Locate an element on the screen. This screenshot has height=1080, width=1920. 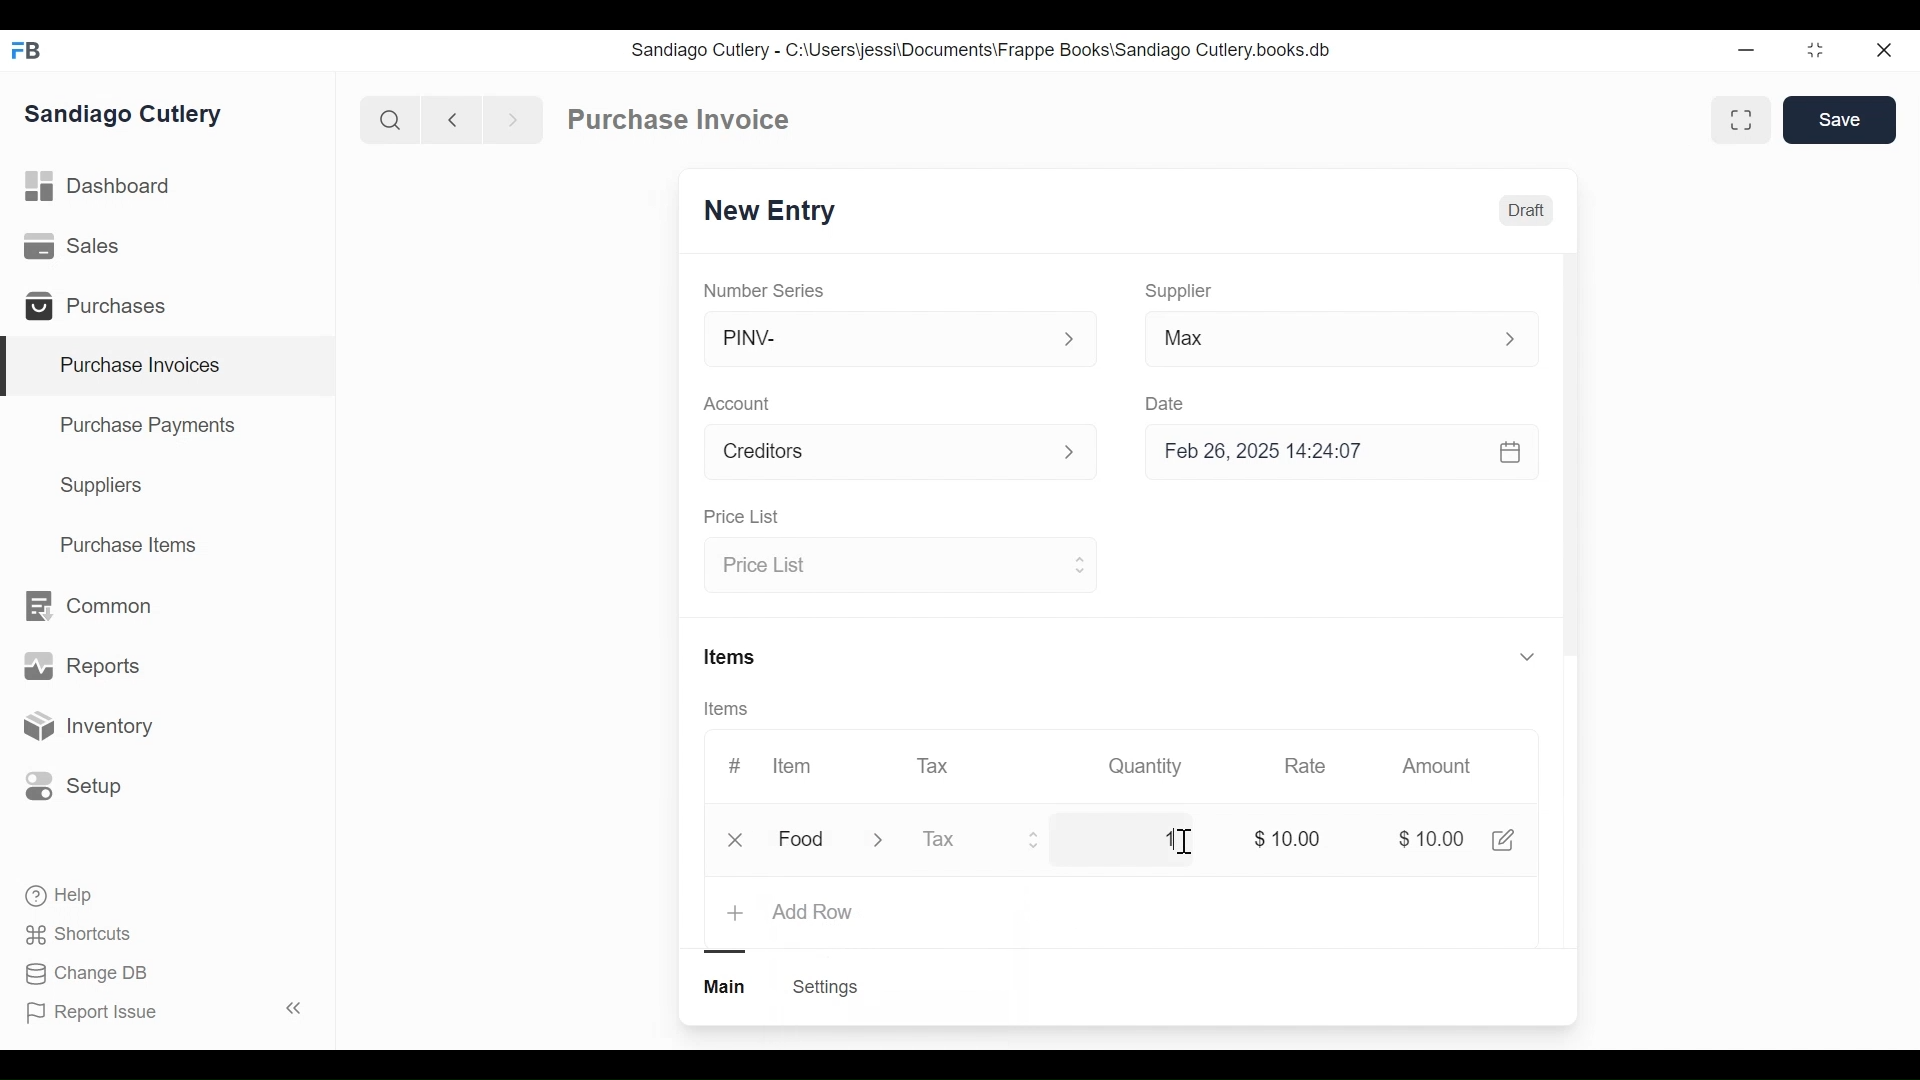
close is located at coordinates (740, 840).